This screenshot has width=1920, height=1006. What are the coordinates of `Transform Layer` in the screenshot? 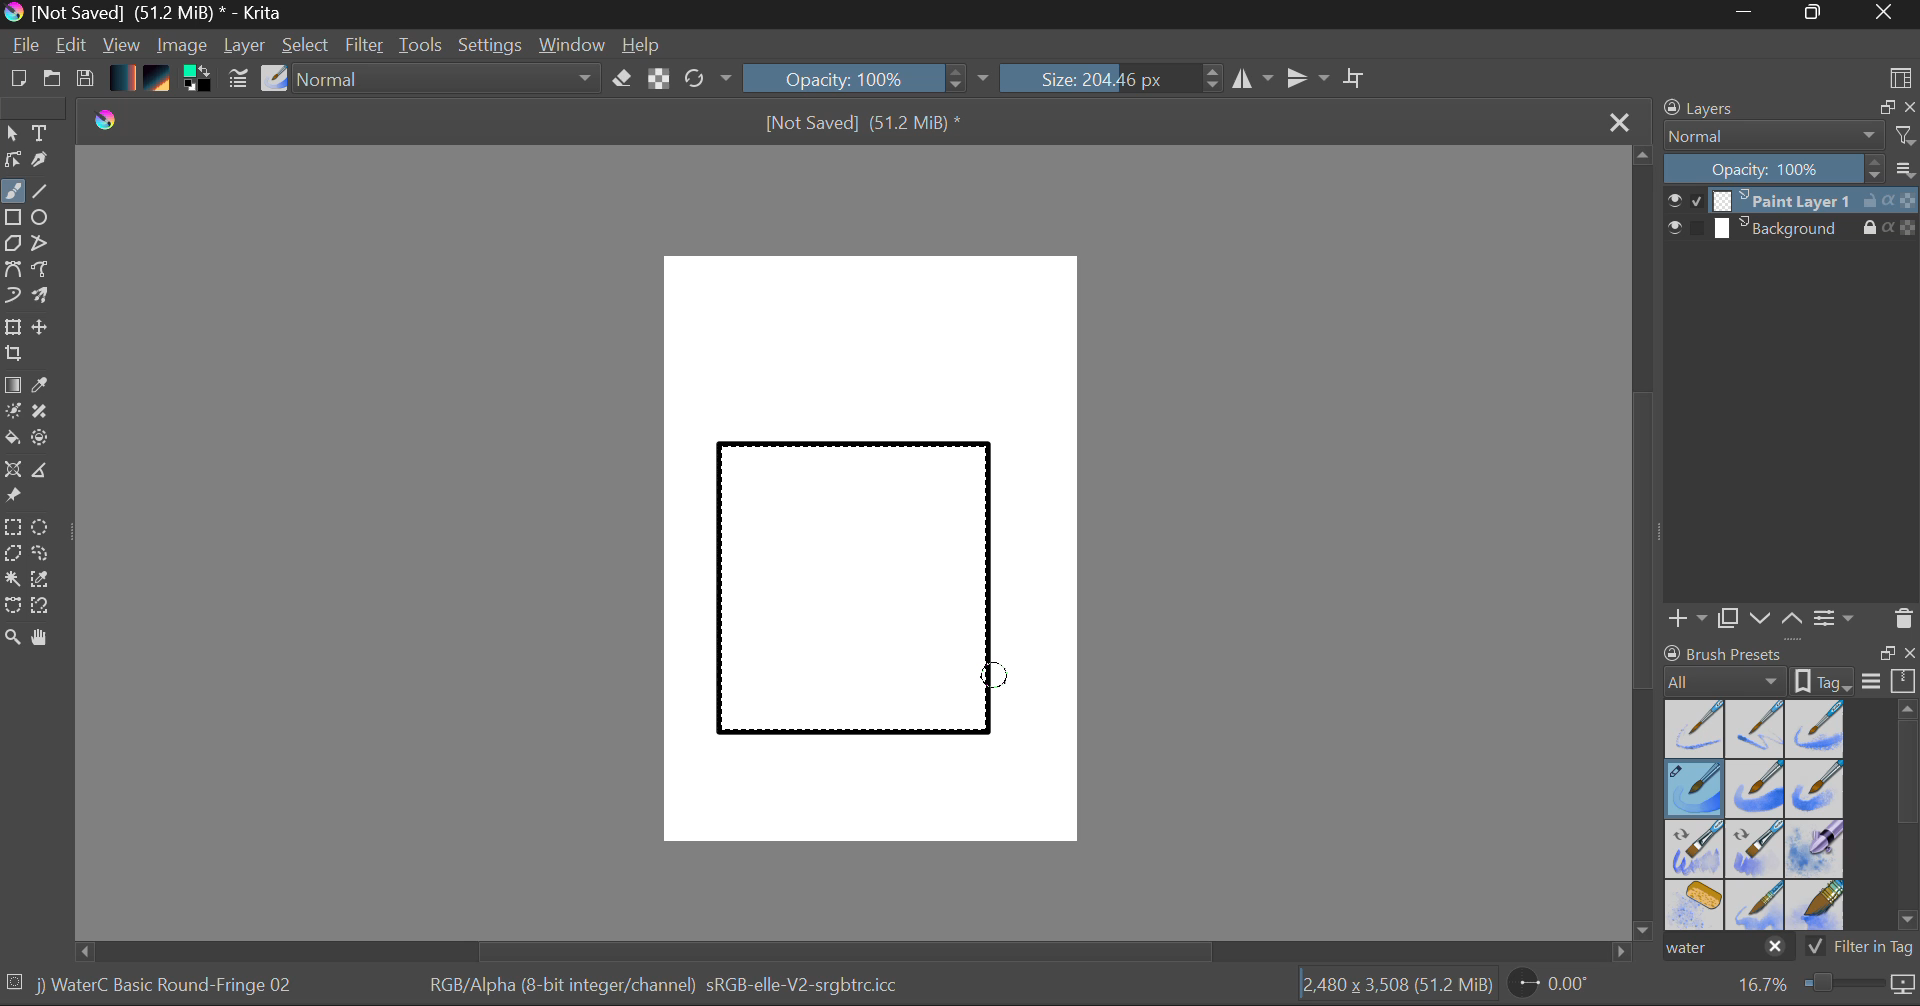 It's located at (12, 325).